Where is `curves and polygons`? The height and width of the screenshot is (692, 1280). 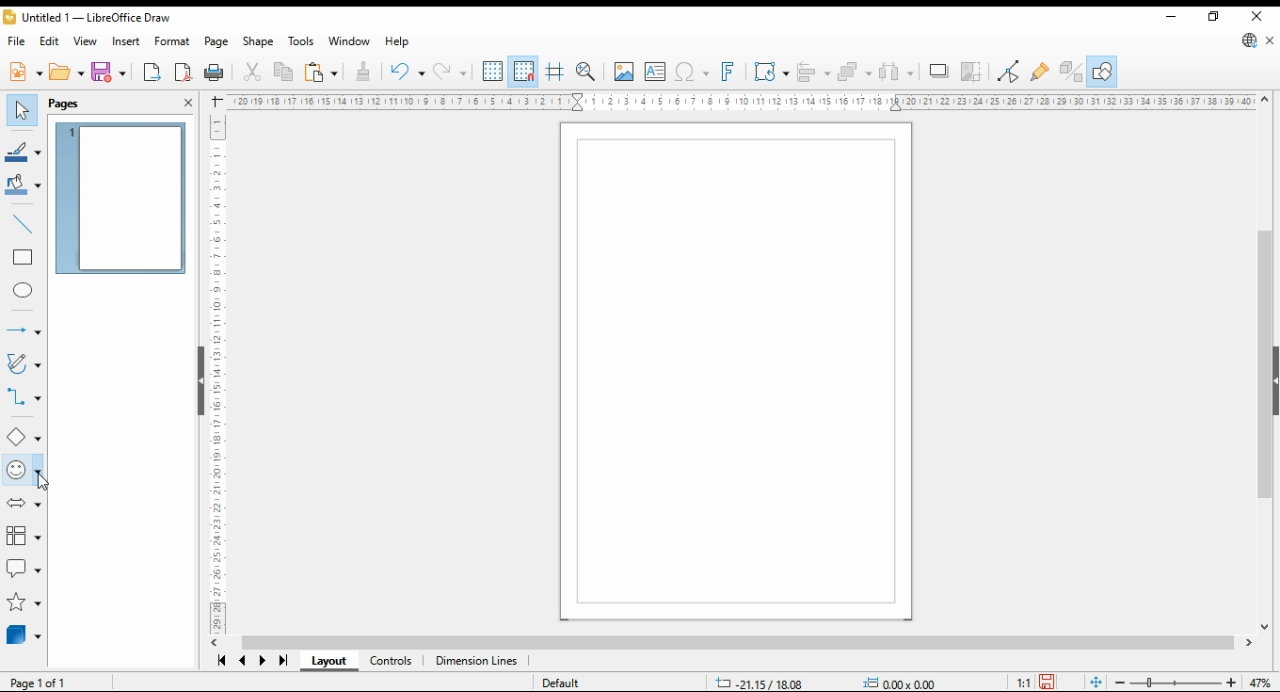
curves and polygons is located at coordinates (24, 364).